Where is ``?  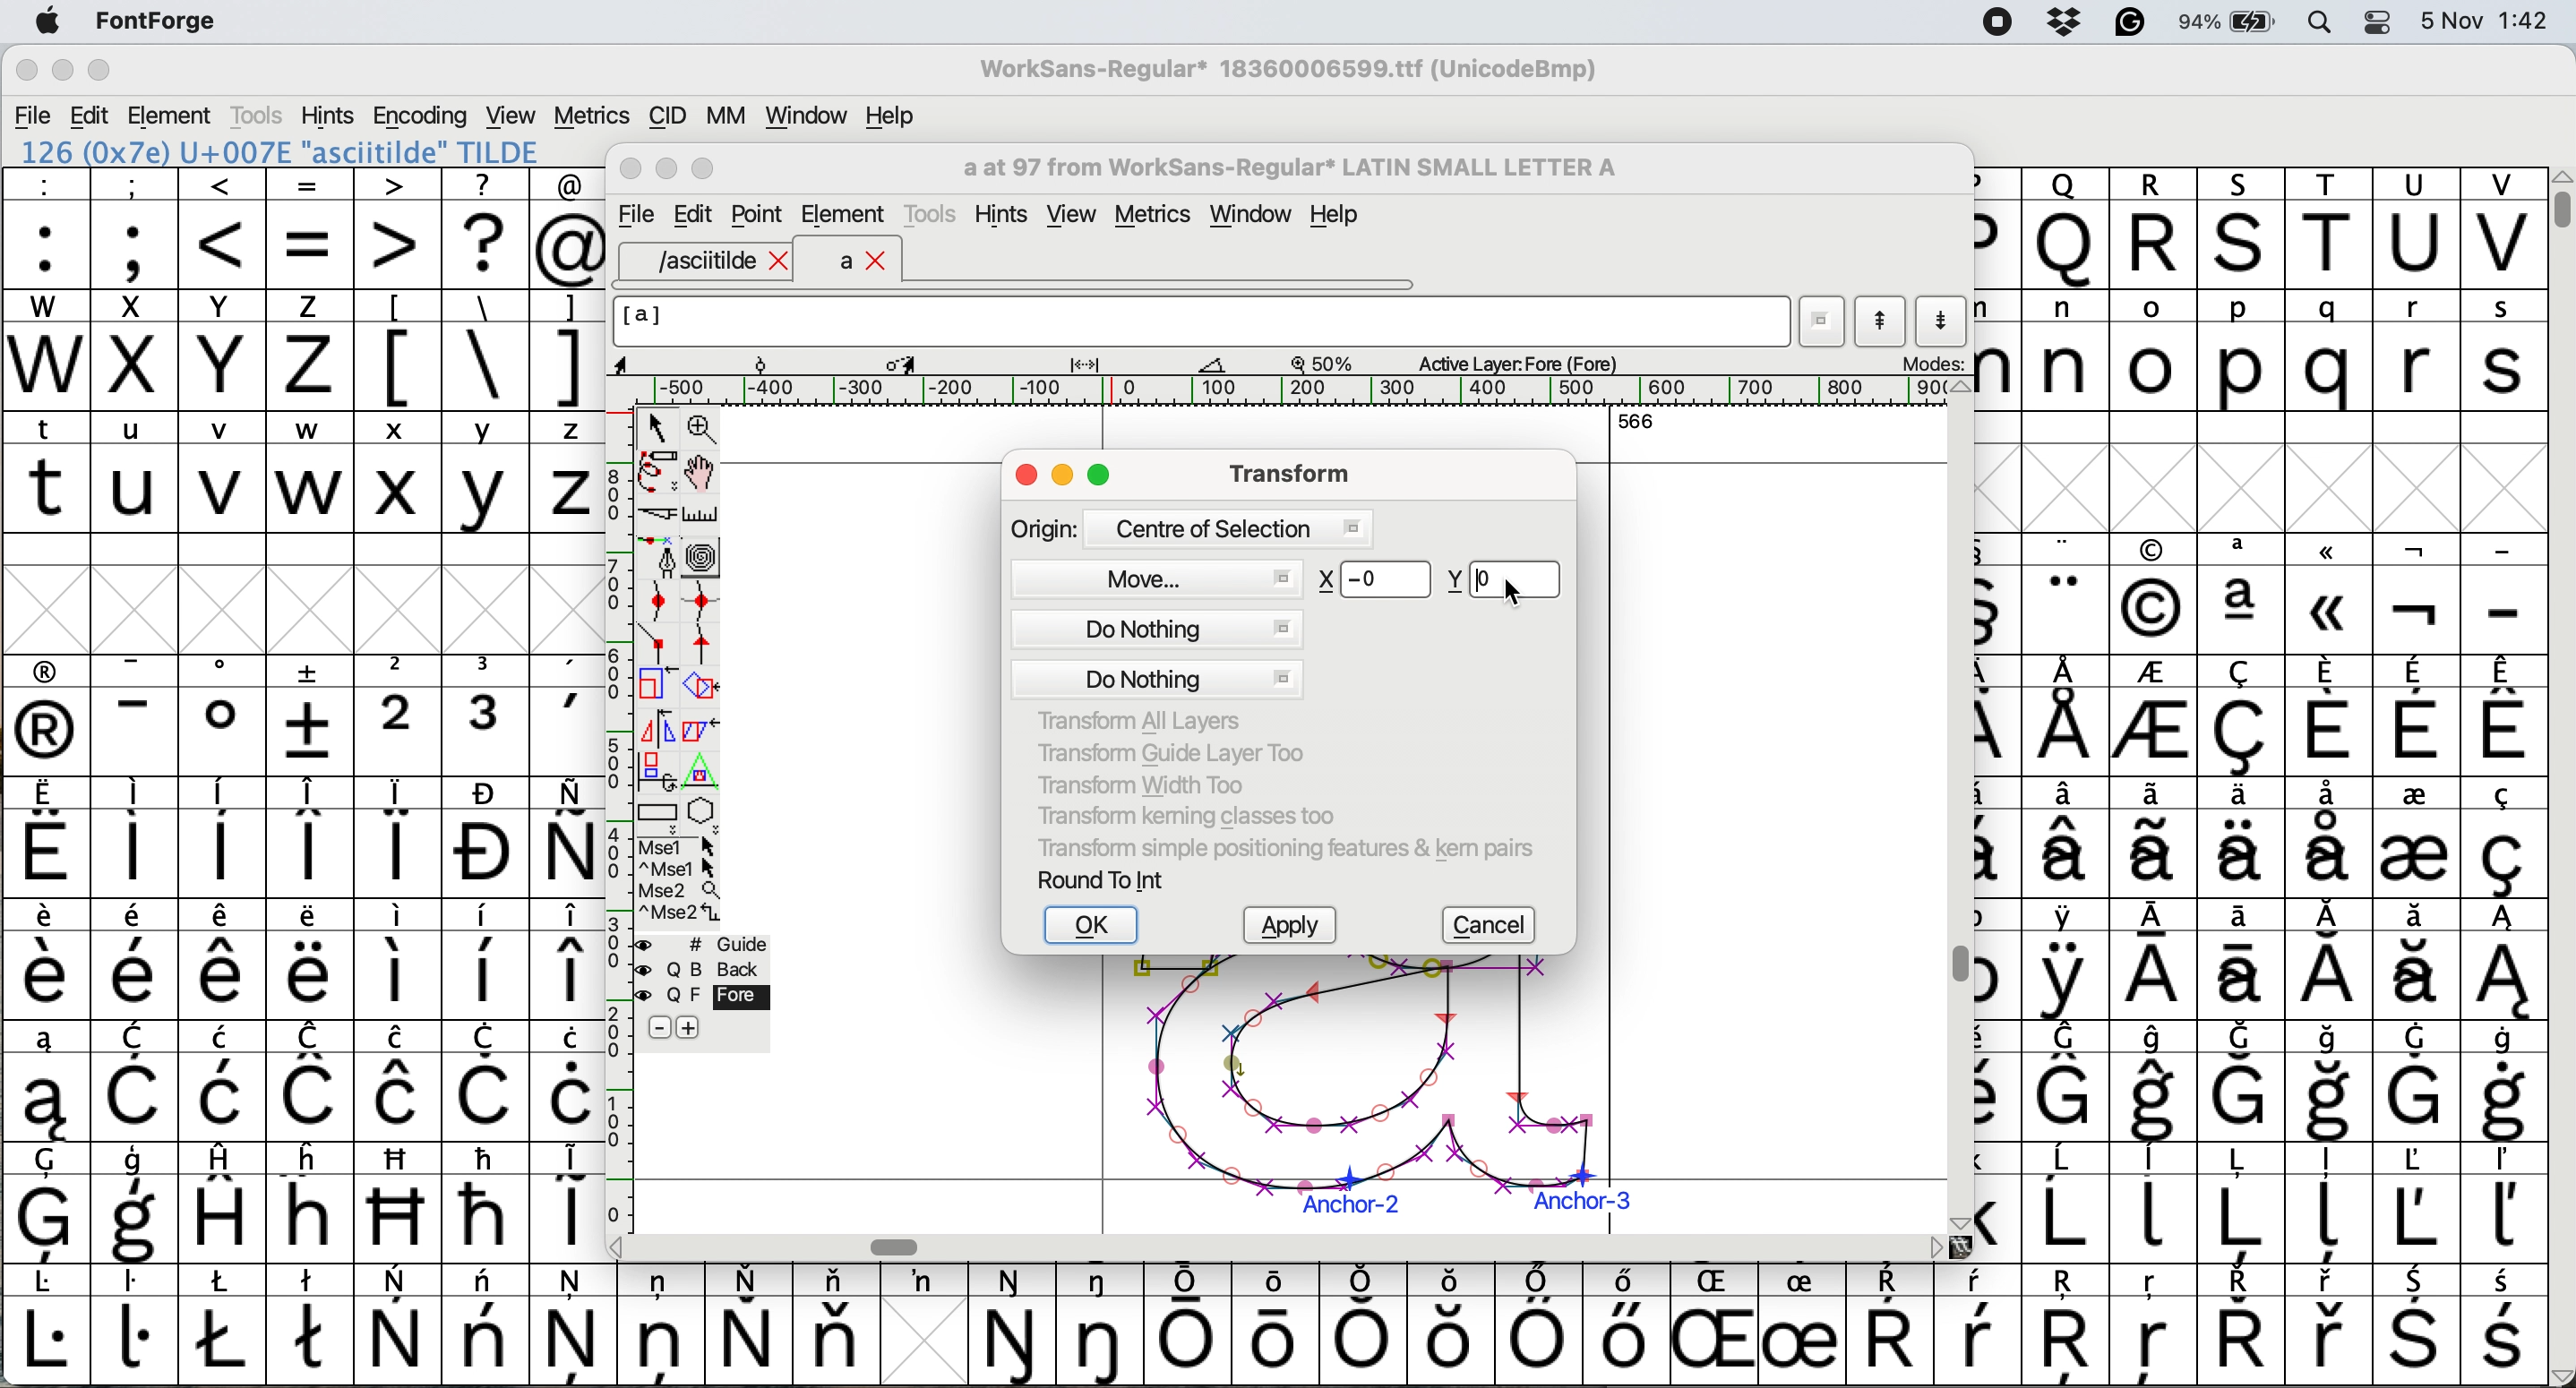  is located at coordinates (1376, 579).